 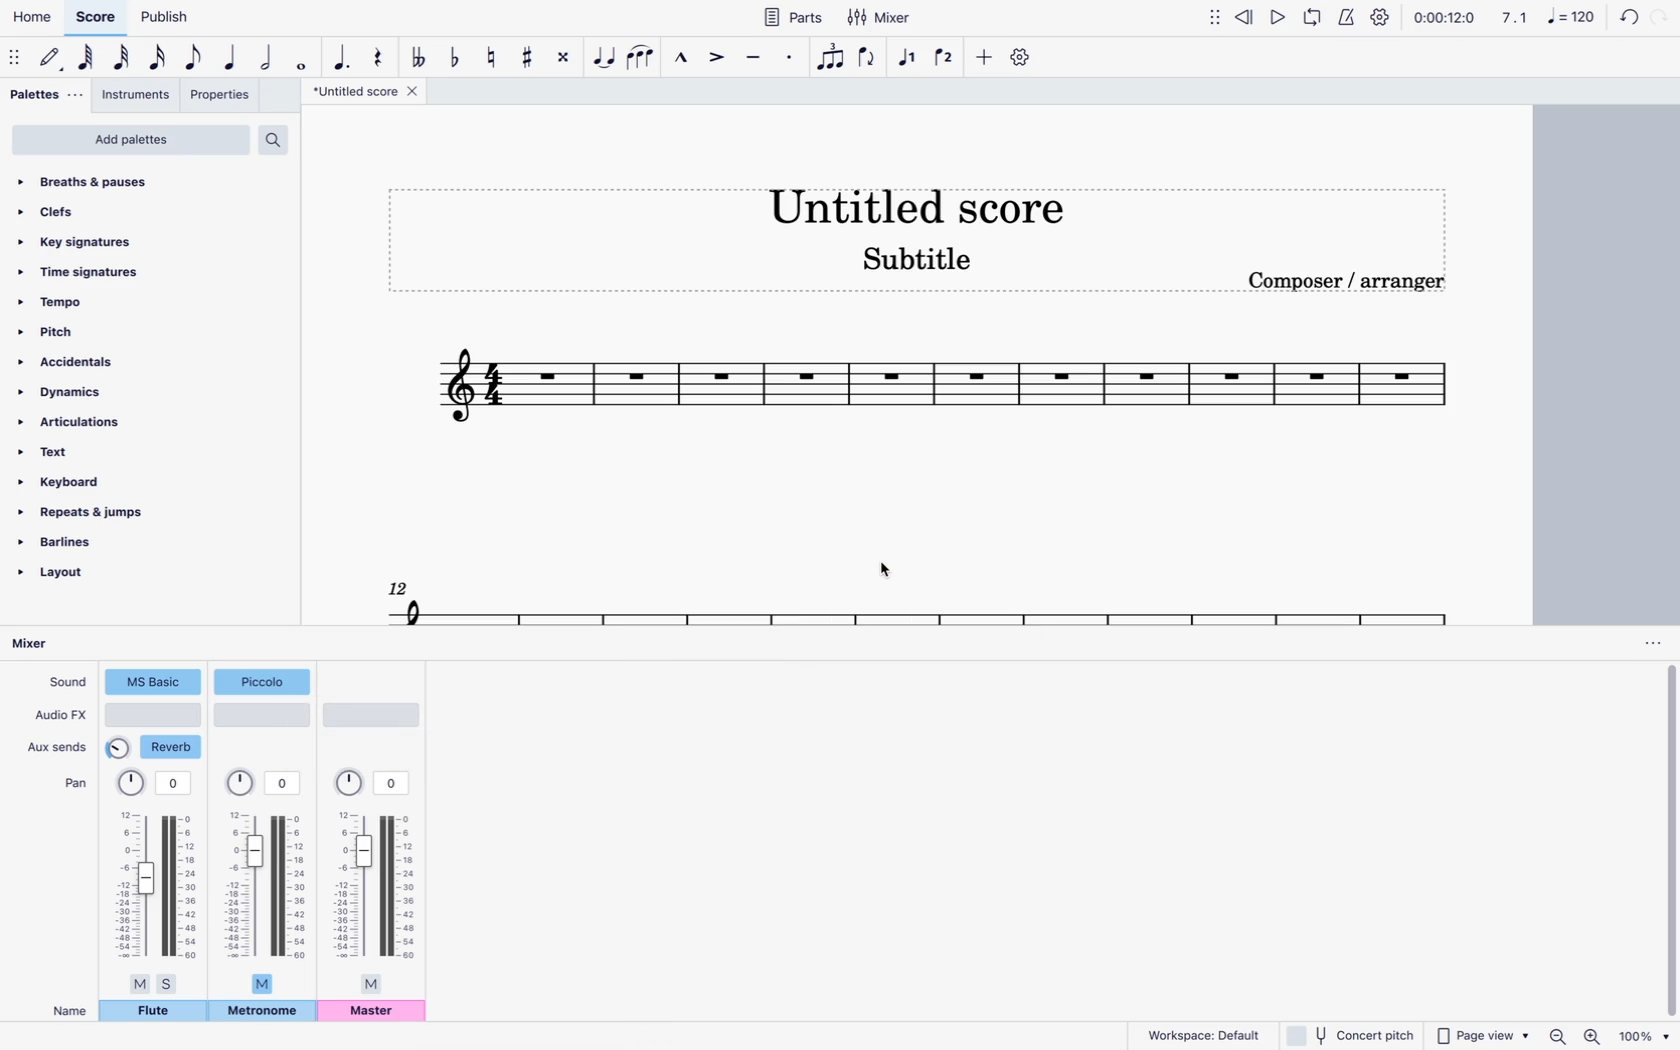 What do you see at coordinates (130, 140) in the screenshot?
I see `add palettes` at bounding box center [130, 140].